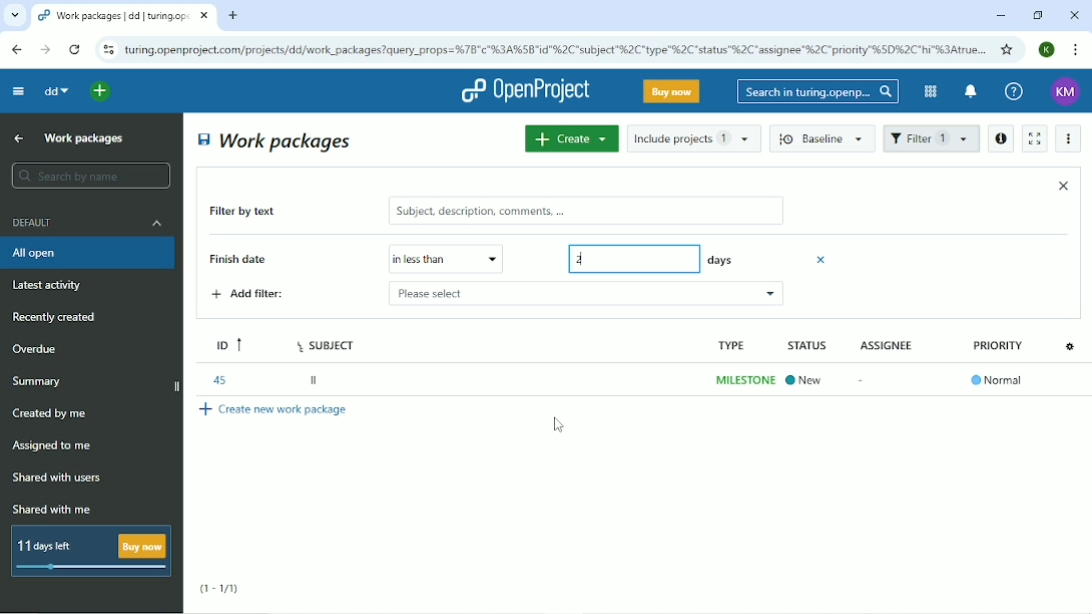 The width and height of the screenshot is (1092, 614). Describe the element at coordinates (85, 137) in the screenshot. I see `Work packages` at that location.